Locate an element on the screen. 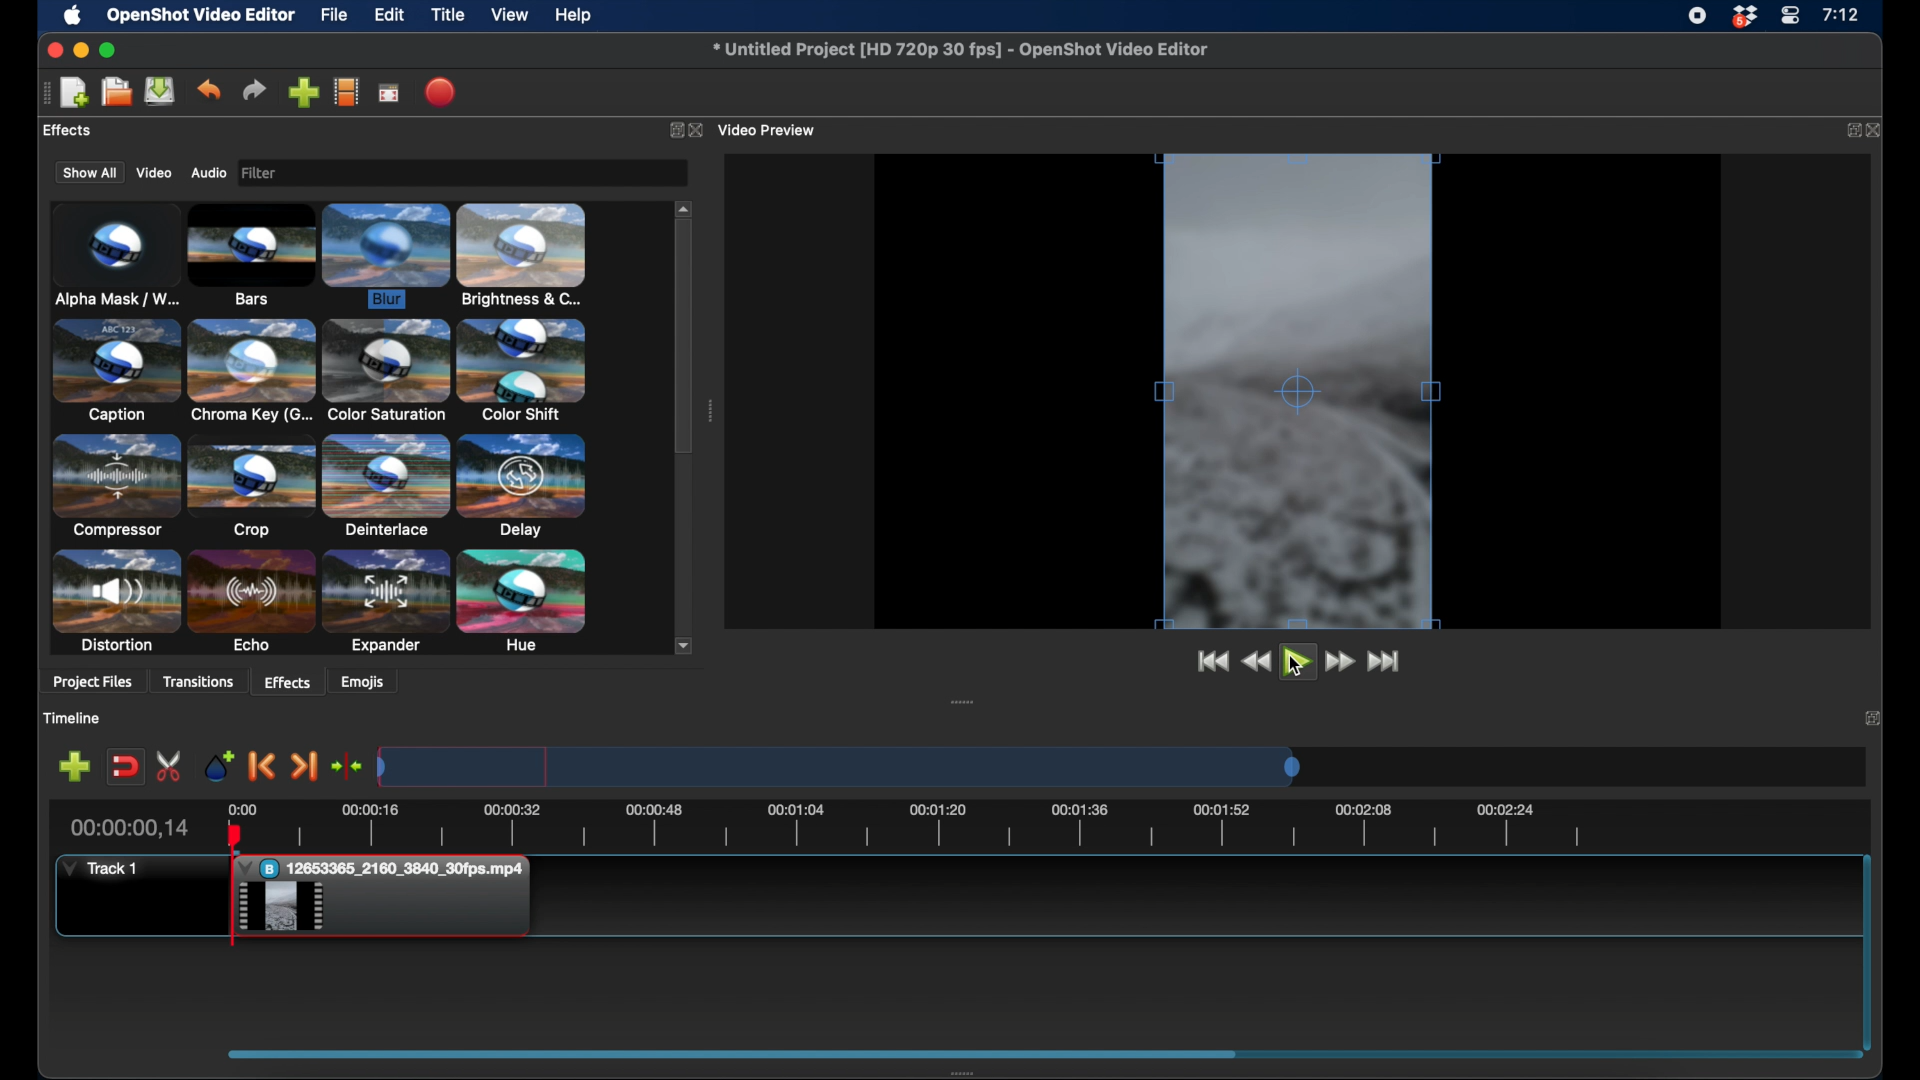 The height and width of the screenshot is (1080, 1920). project files is located at coordinates (94, 684).